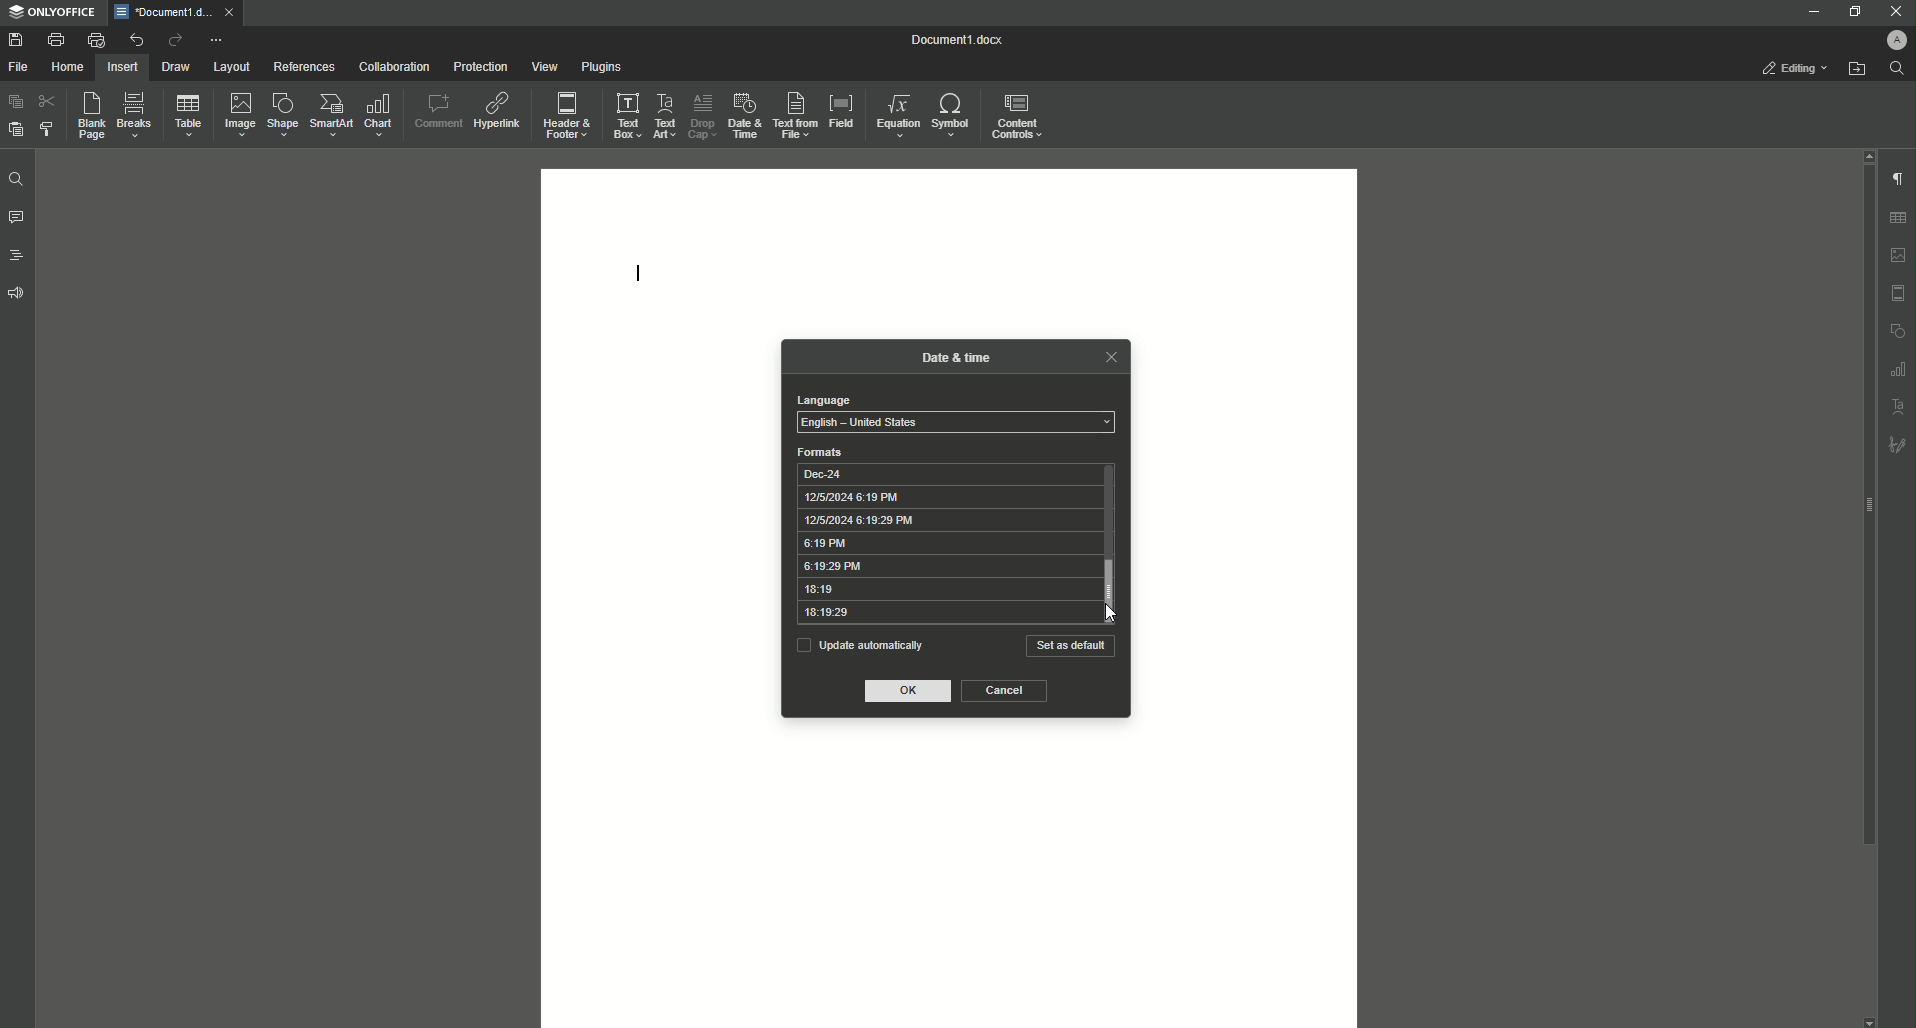 The height and width of the screenshot is (1028, 1916). What do you see at coordinates (303, 67) in the screenshot?
I see `References` at bounding box center [303, 67].